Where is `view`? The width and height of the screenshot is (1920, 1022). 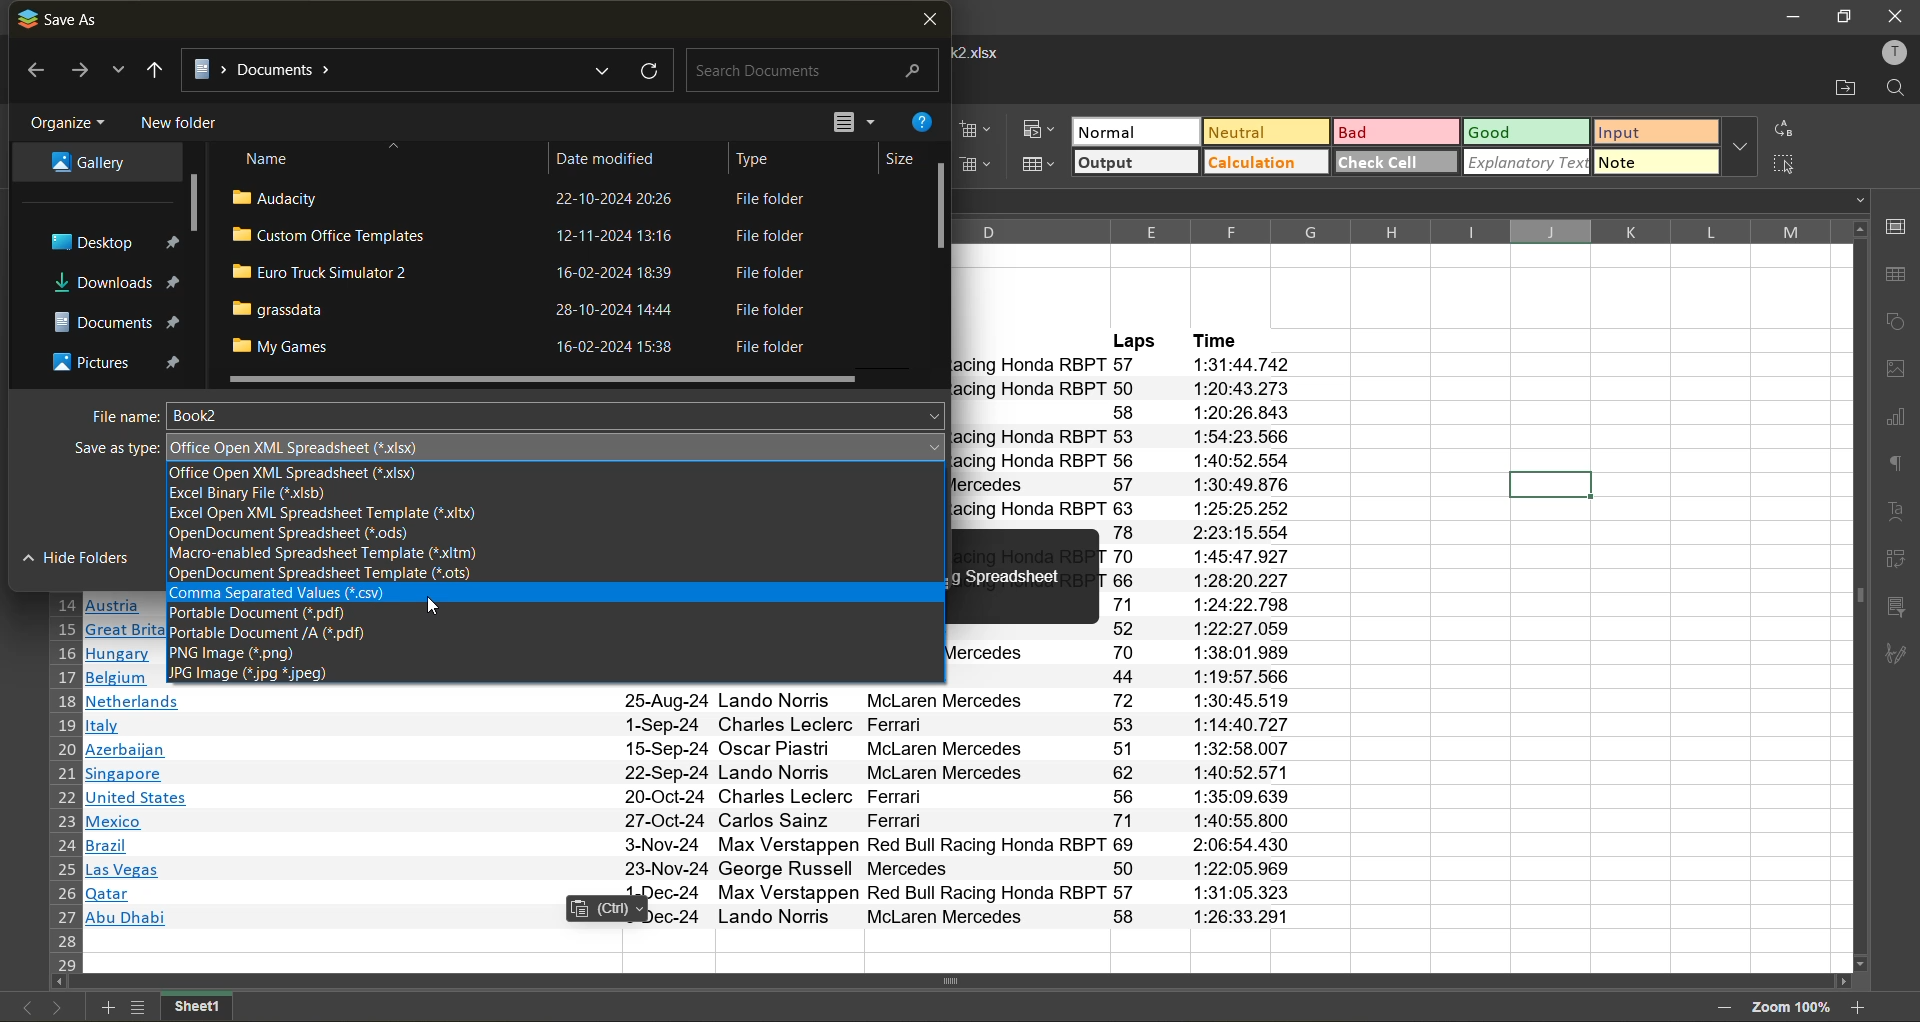
view is located at coordinates (850, 121).